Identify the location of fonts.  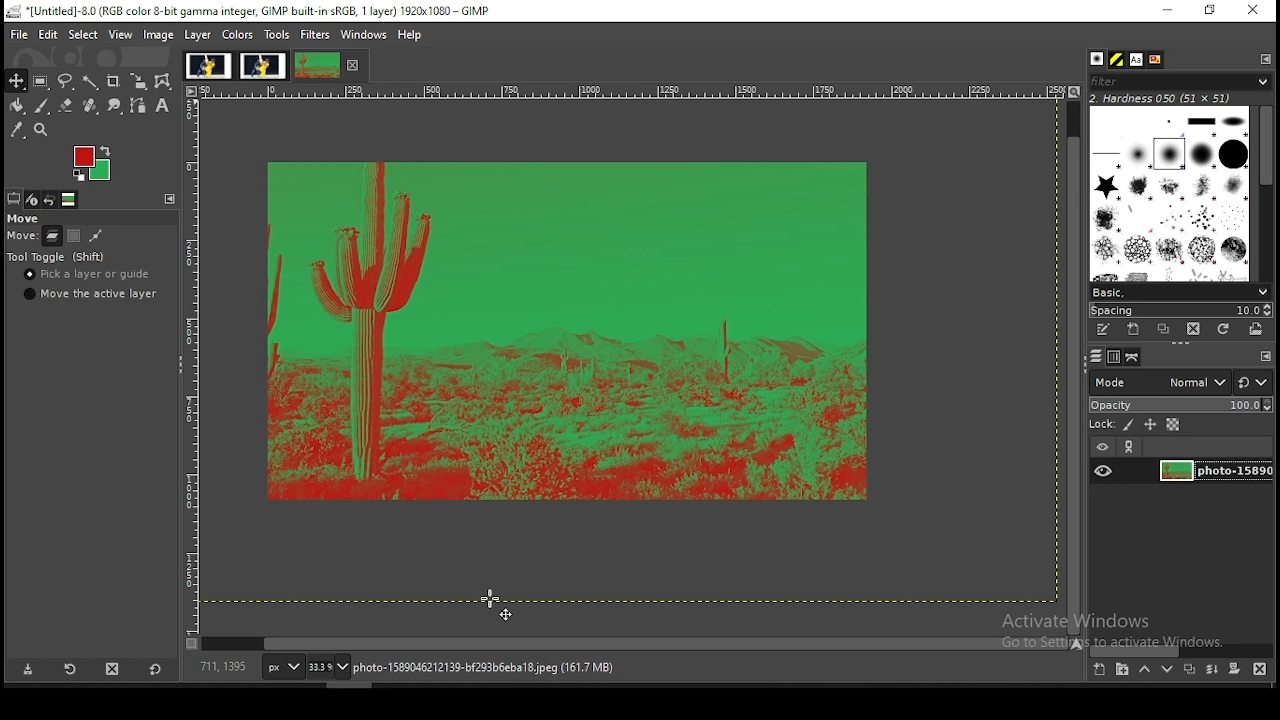
(1138, 59).